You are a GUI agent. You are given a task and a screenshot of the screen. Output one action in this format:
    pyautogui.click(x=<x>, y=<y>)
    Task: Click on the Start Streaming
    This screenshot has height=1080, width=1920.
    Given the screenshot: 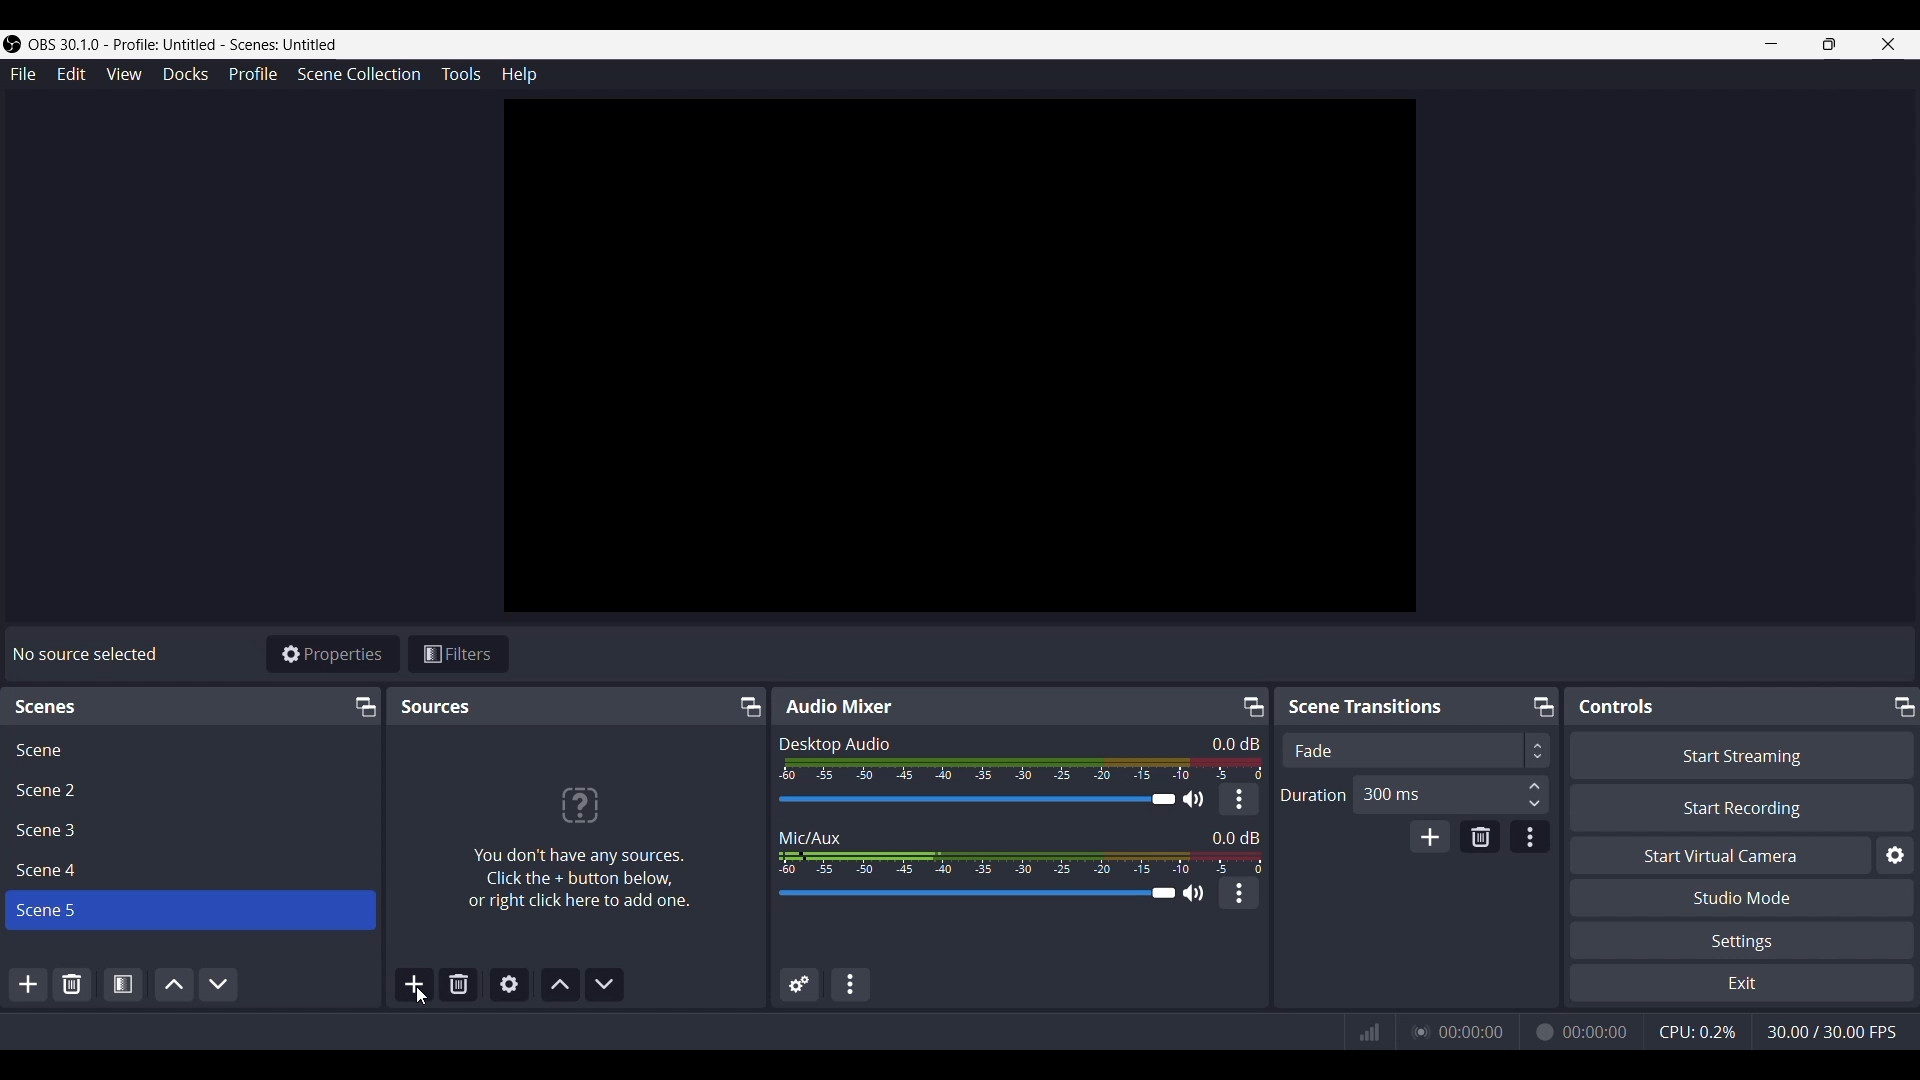 What is the action you would take?
    pyautogui.click(x=1739, y=753)
    